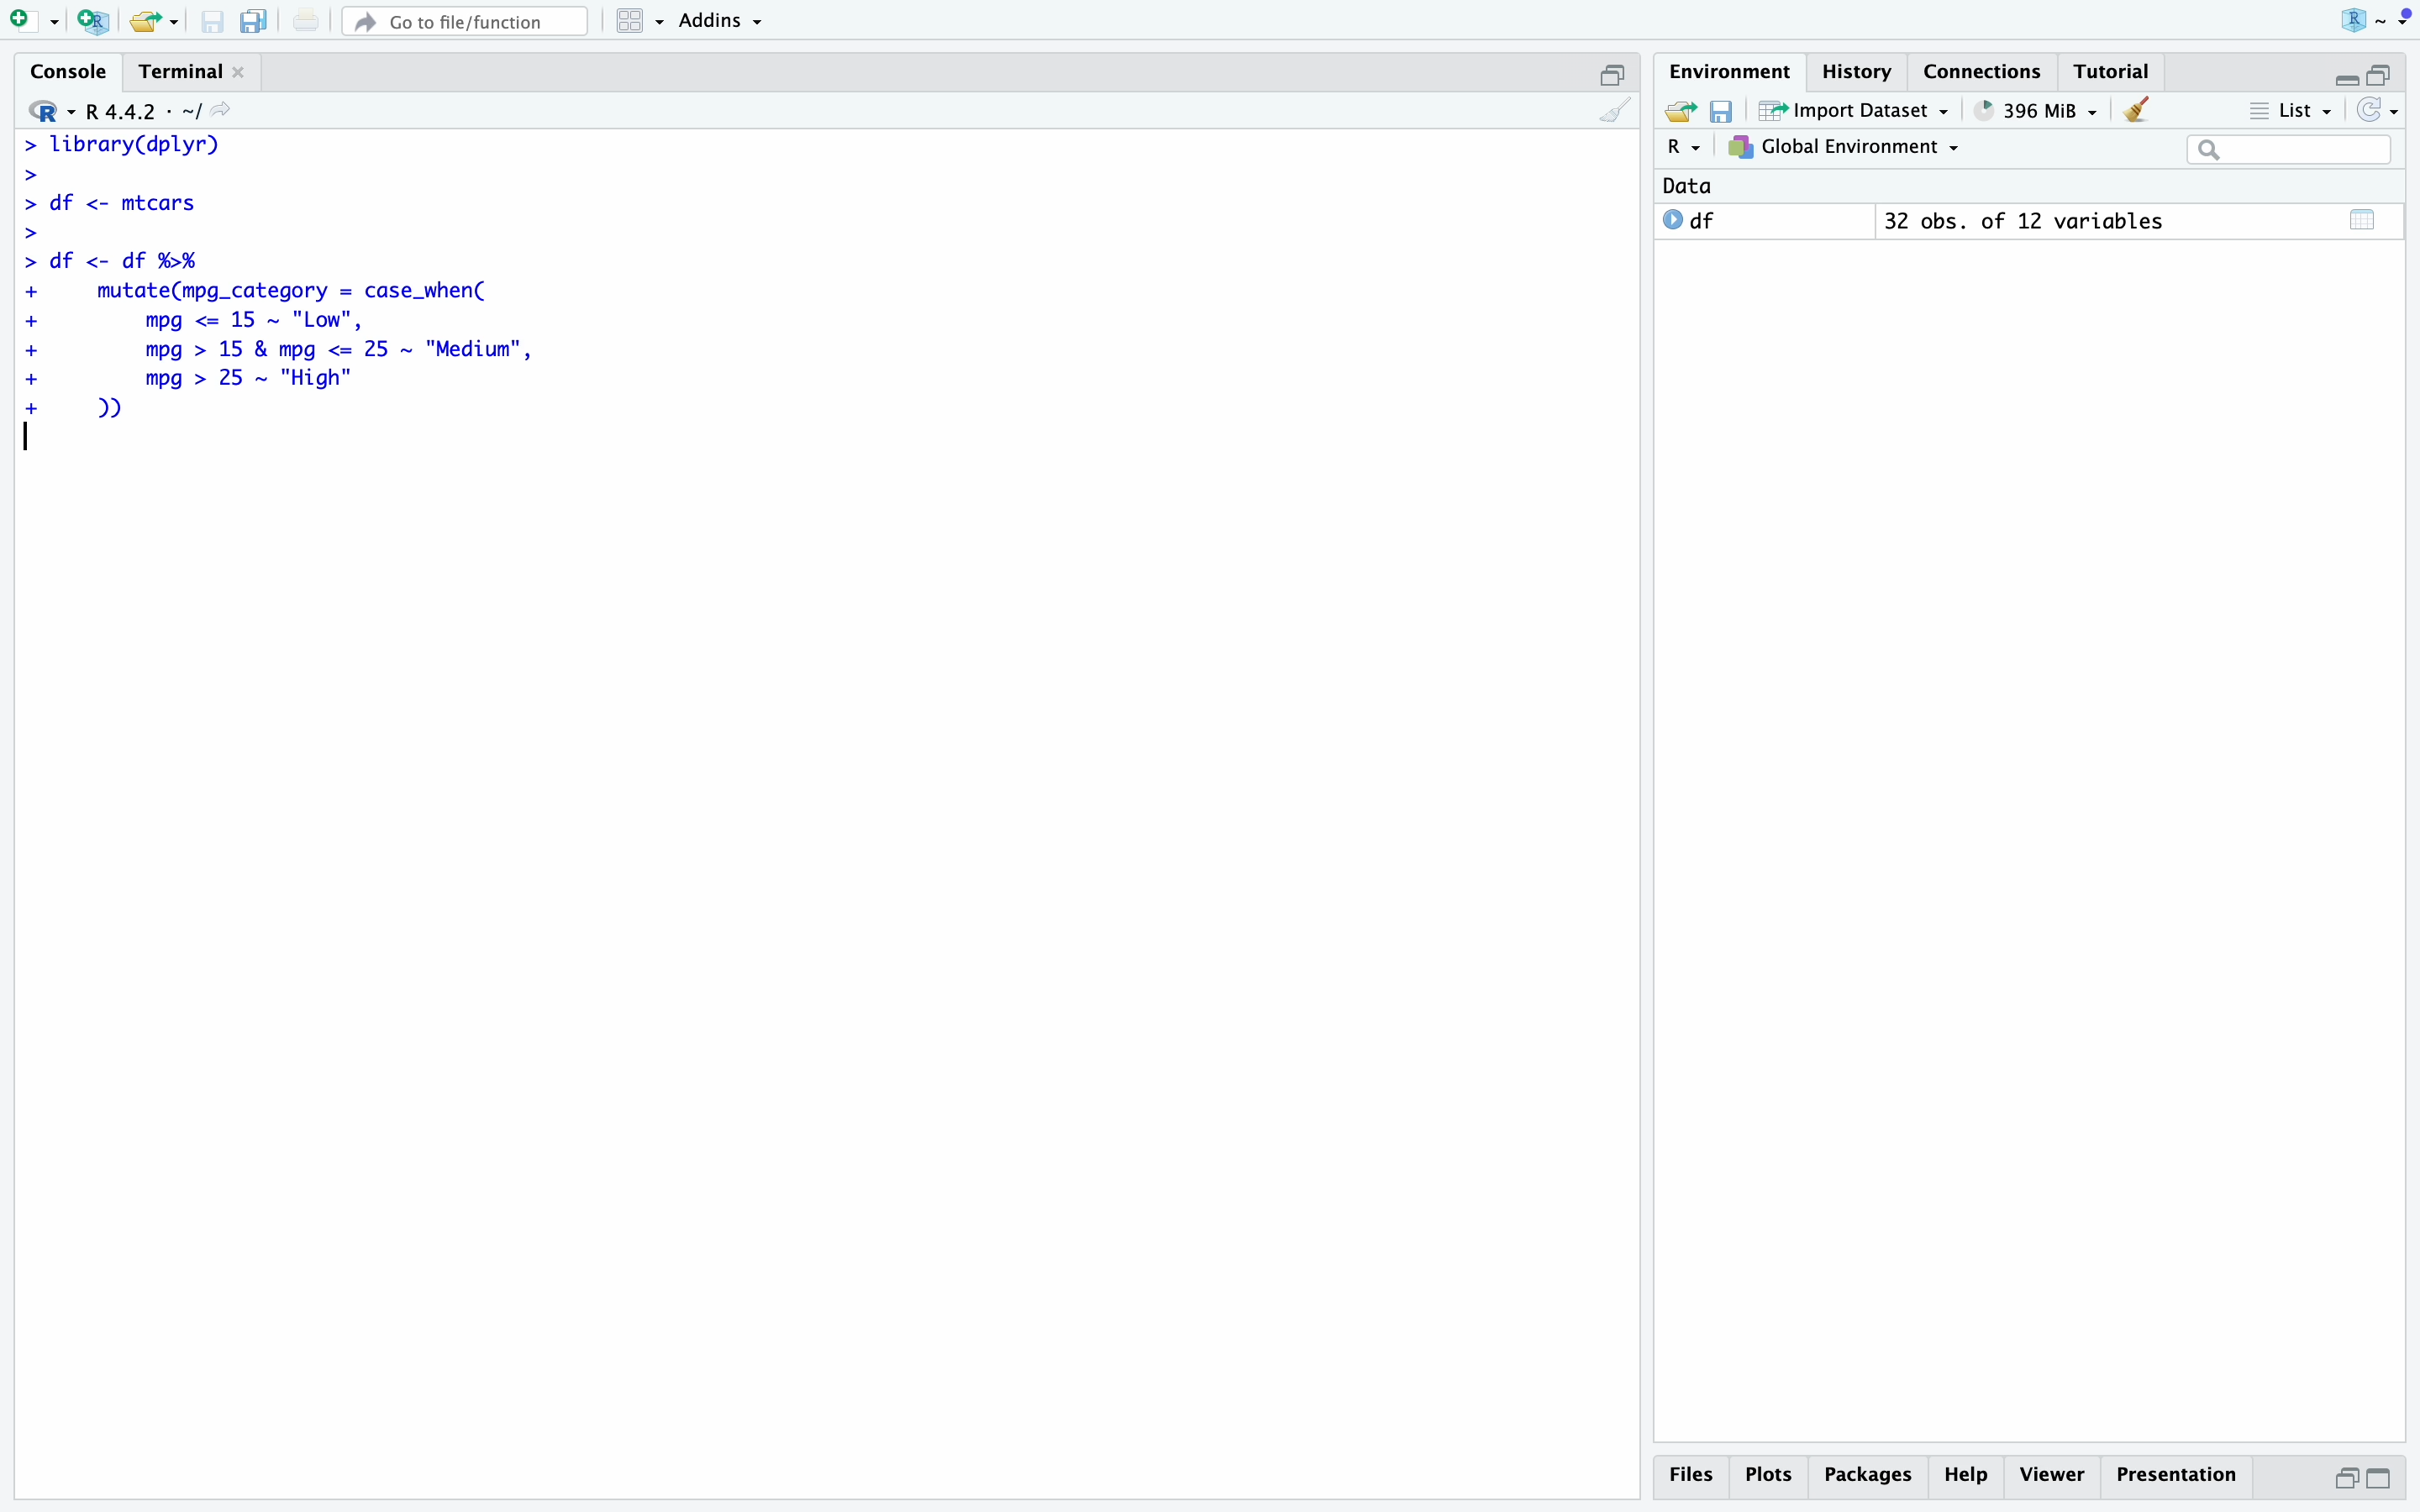  Describe the element at coordinates (1688, 185) in the screenshot. I see `data` at that location.